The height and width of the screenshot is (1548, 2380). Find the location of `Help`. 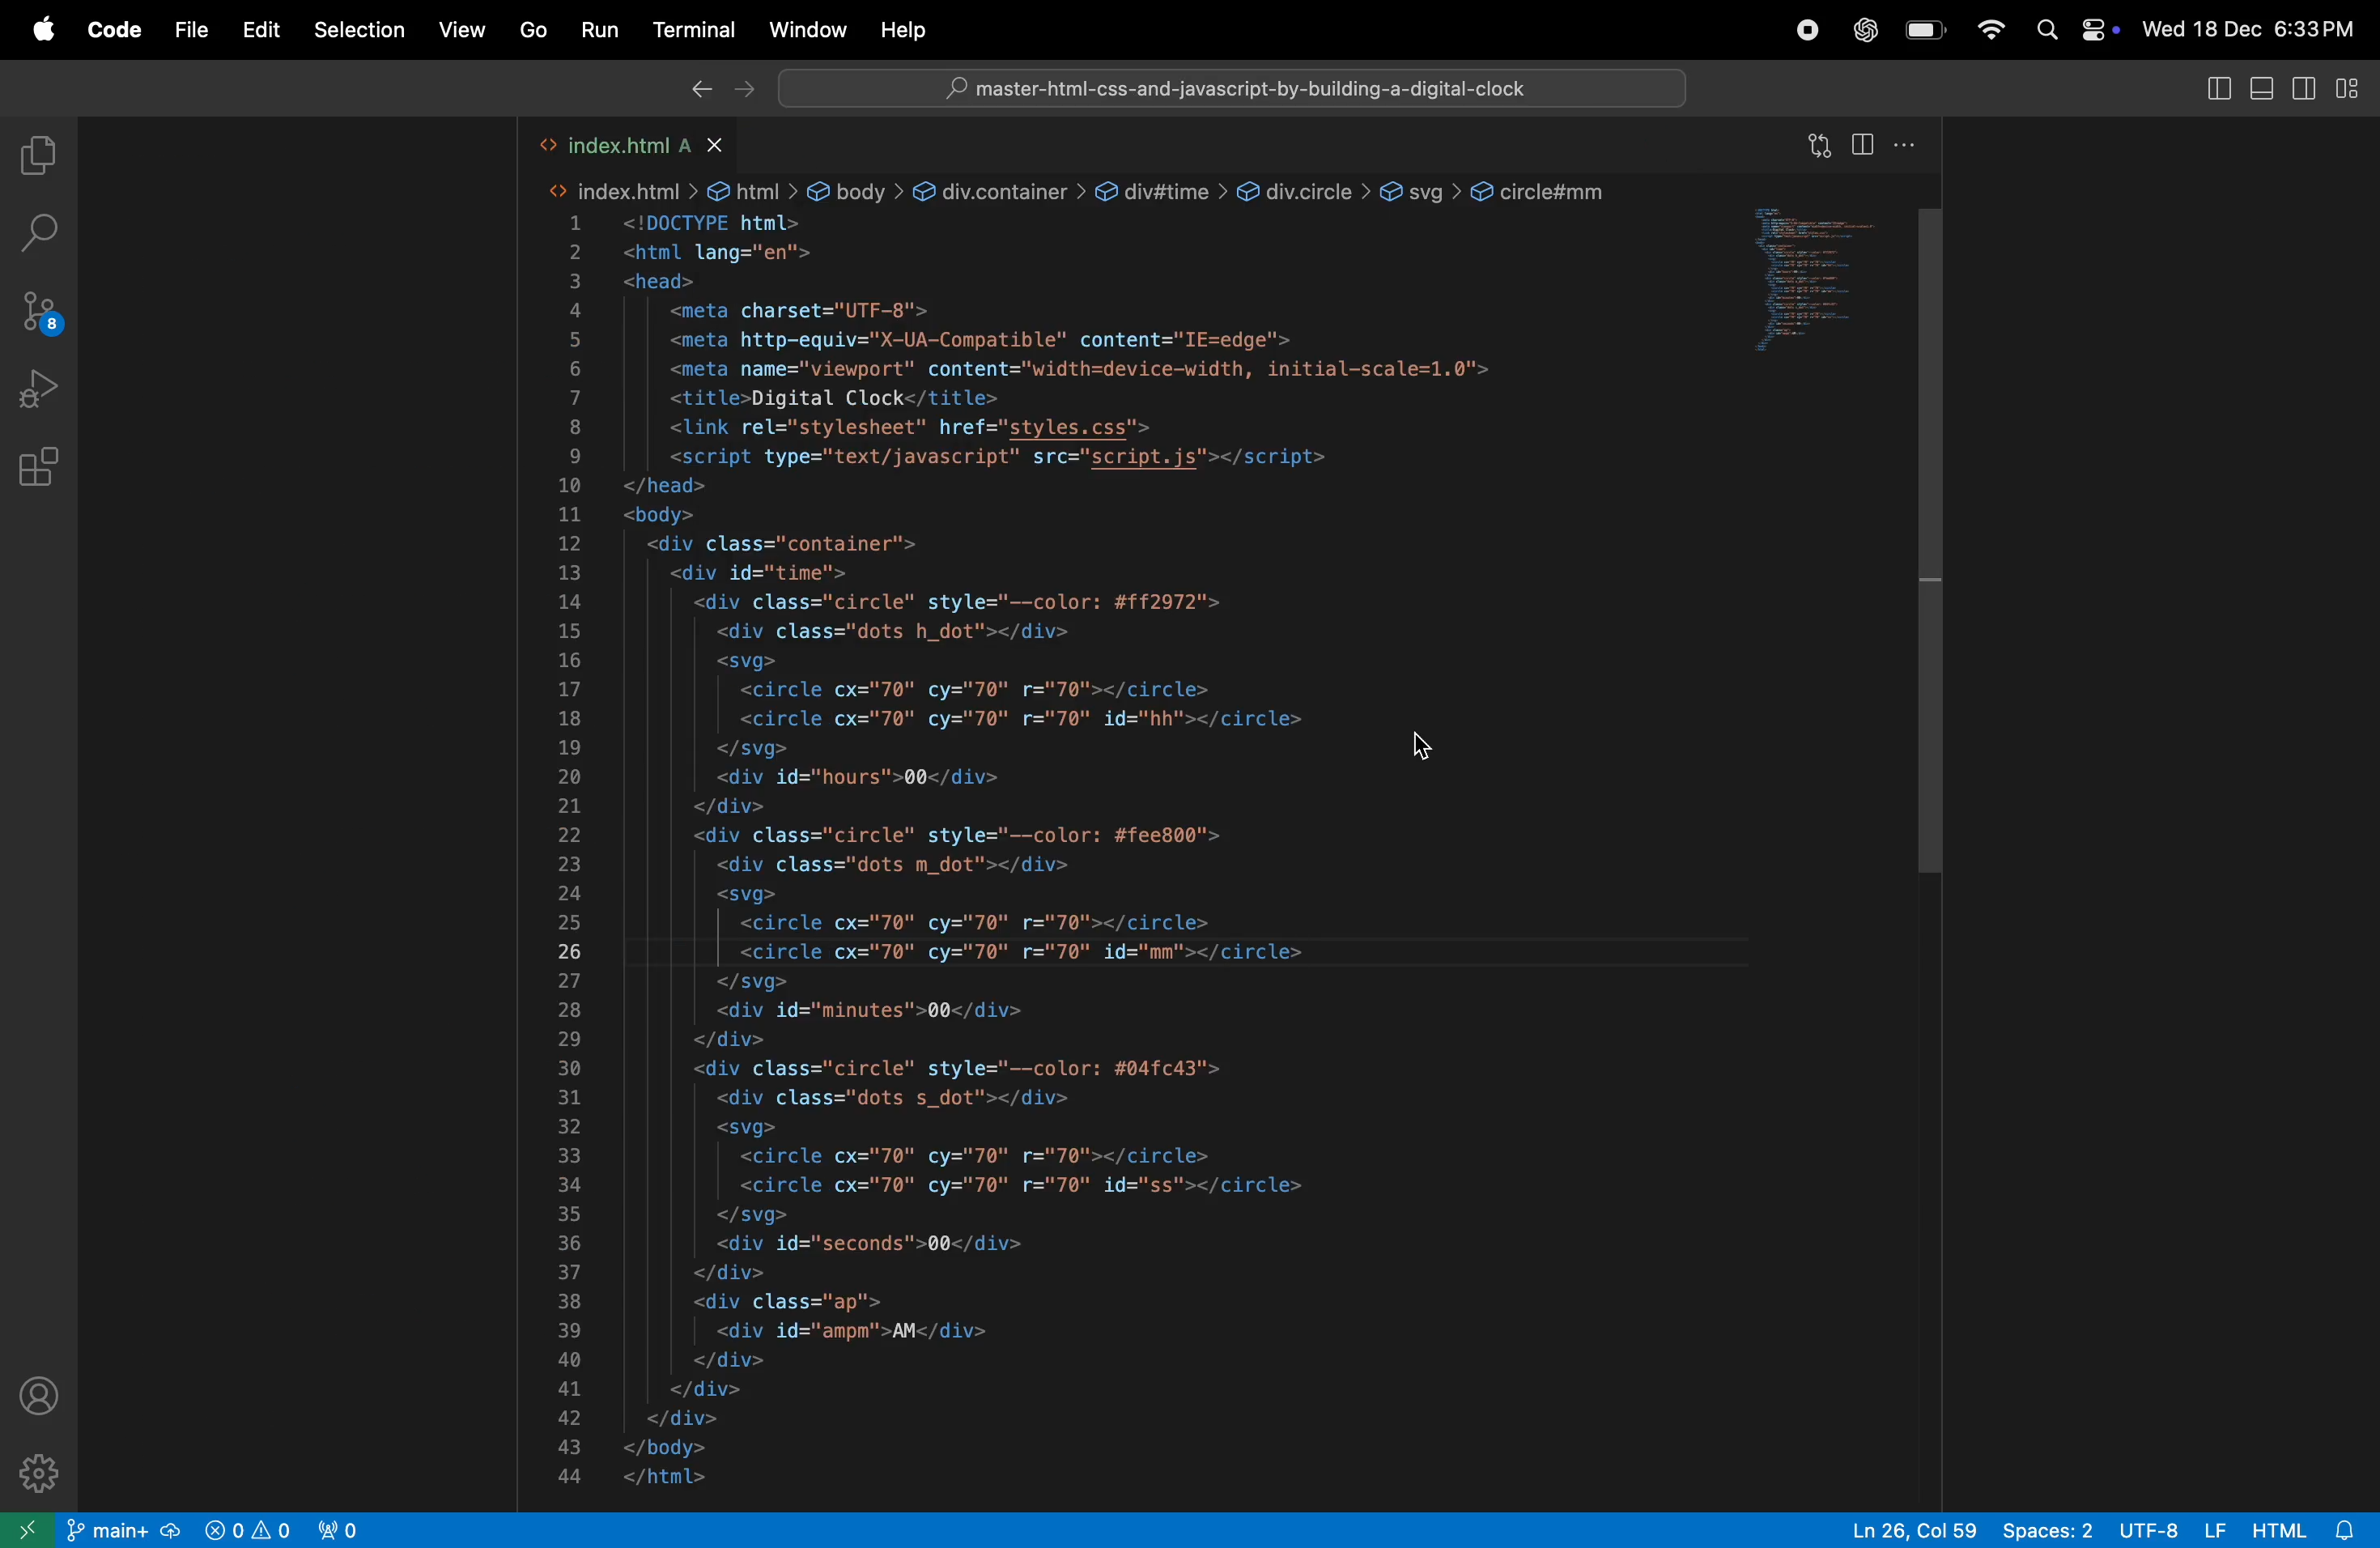

Help is located at coordinates (899, 31).